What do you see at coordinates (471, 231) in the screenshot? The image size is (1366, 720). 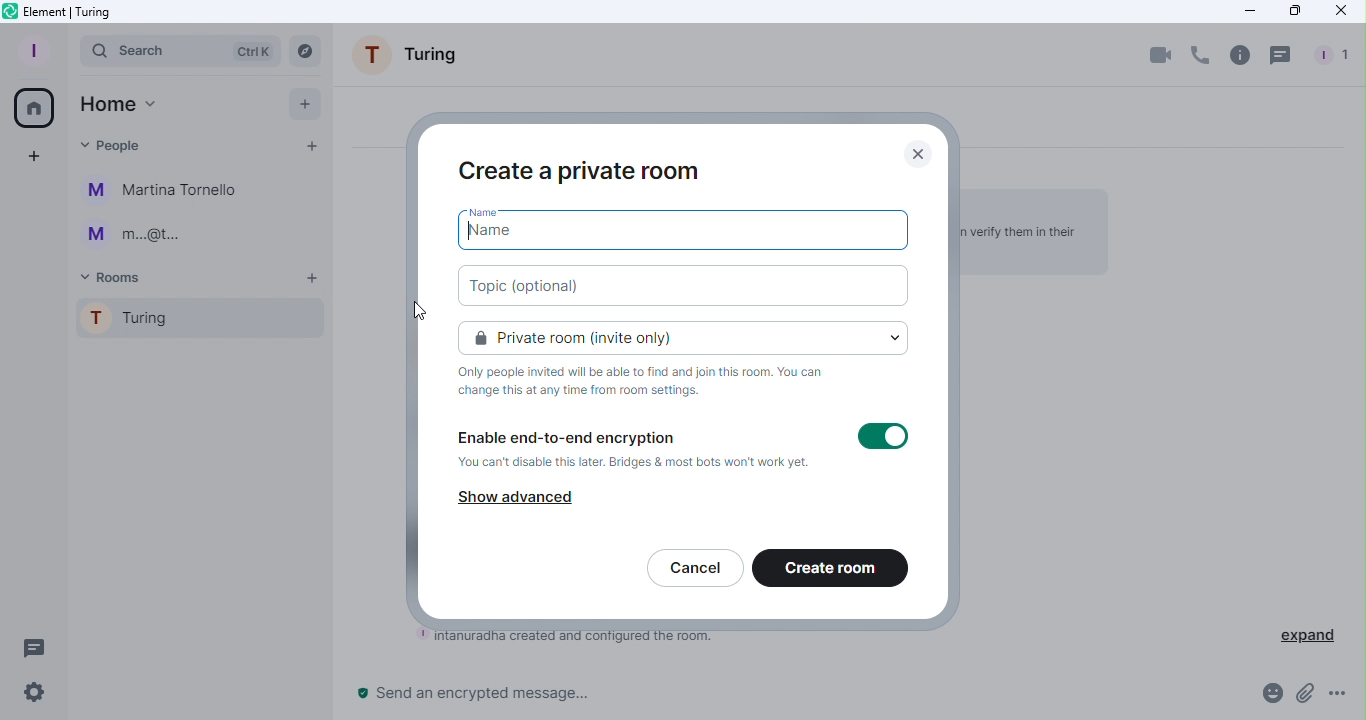 I see `text cursor` at bounding box center [471, 231].